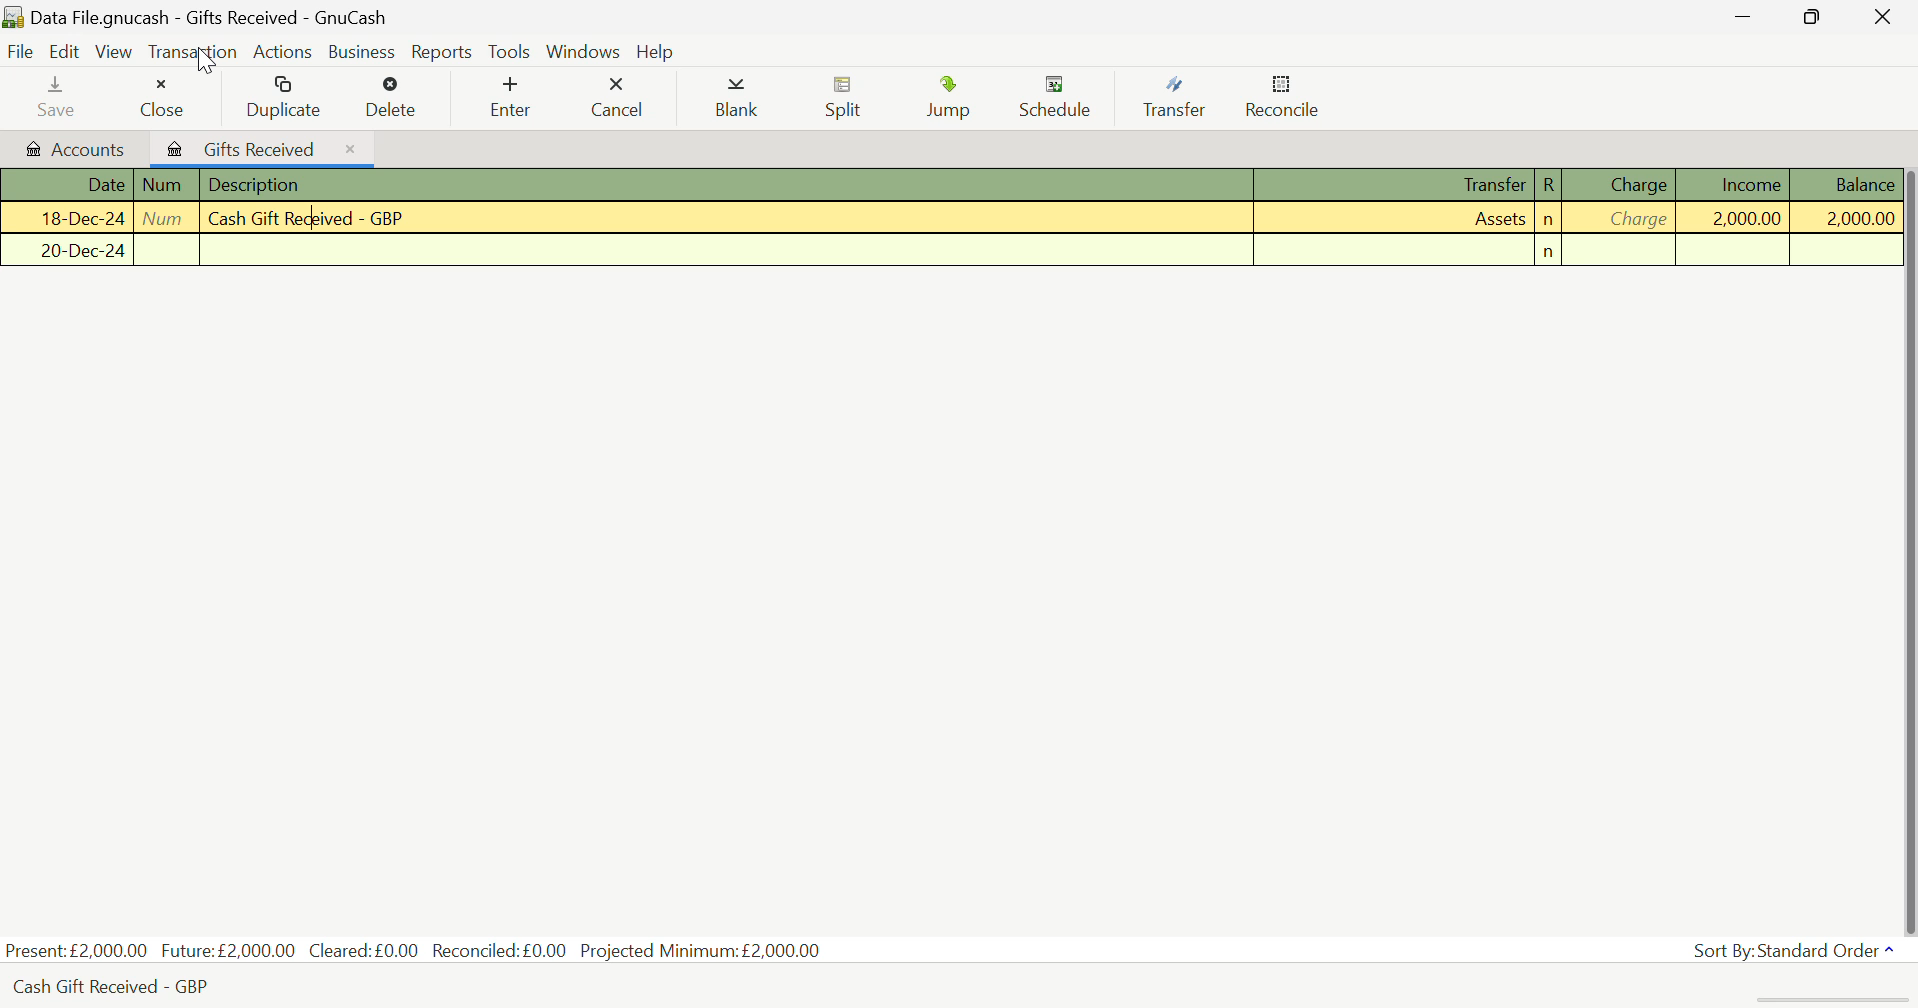  What do you see at coordinates (1622, 251) in the screenshot?
I see `Charge` at bounding box center [1622, 251].